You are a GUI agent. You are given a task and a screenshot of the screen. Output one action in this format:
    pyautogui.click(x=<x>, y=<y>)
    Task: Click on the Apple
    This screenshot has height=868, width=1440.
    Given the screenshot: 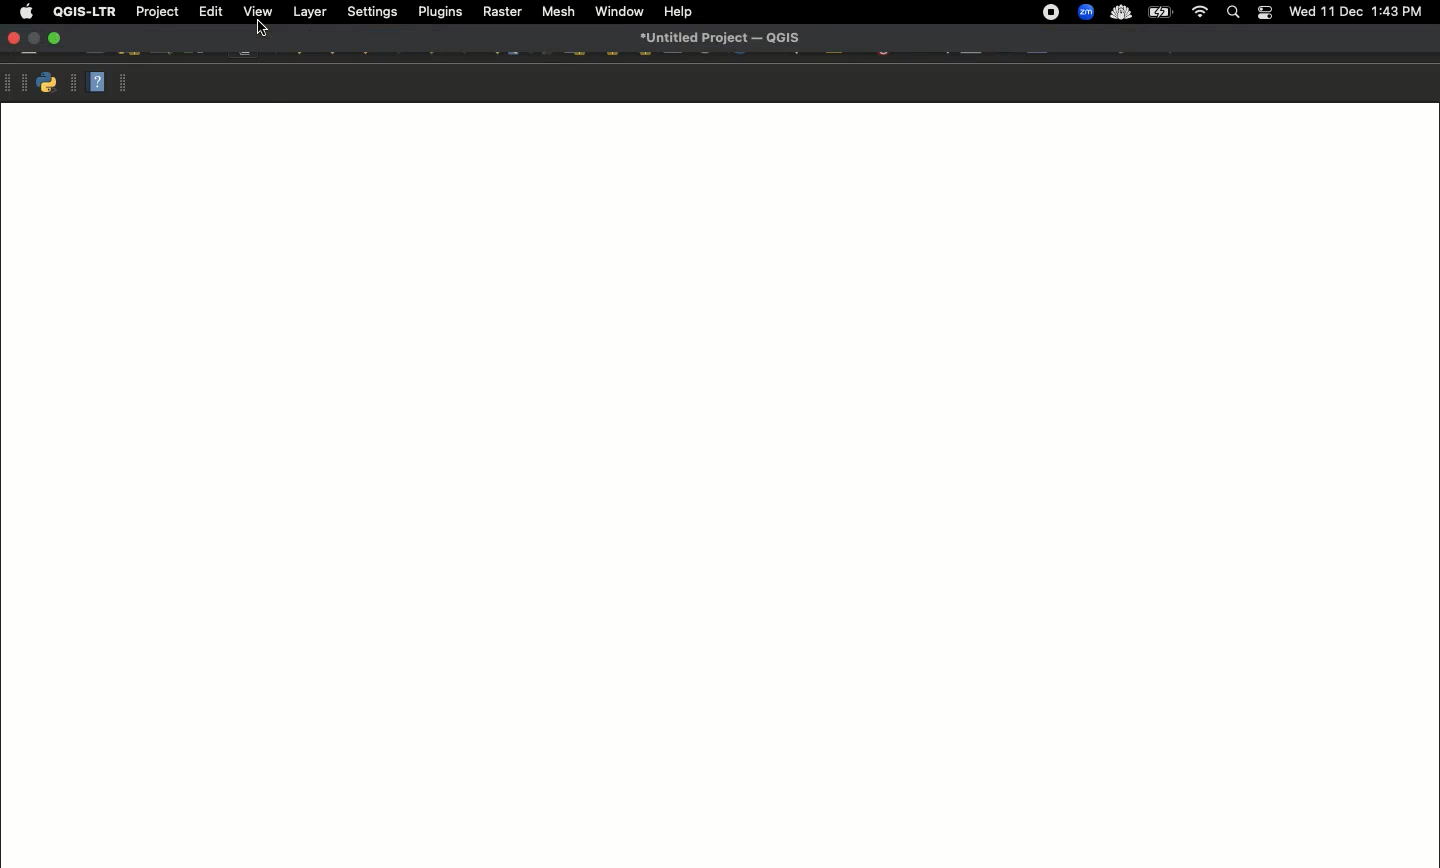 What is the action you would take?
    pyautogui.click(x=23, y=12)
    